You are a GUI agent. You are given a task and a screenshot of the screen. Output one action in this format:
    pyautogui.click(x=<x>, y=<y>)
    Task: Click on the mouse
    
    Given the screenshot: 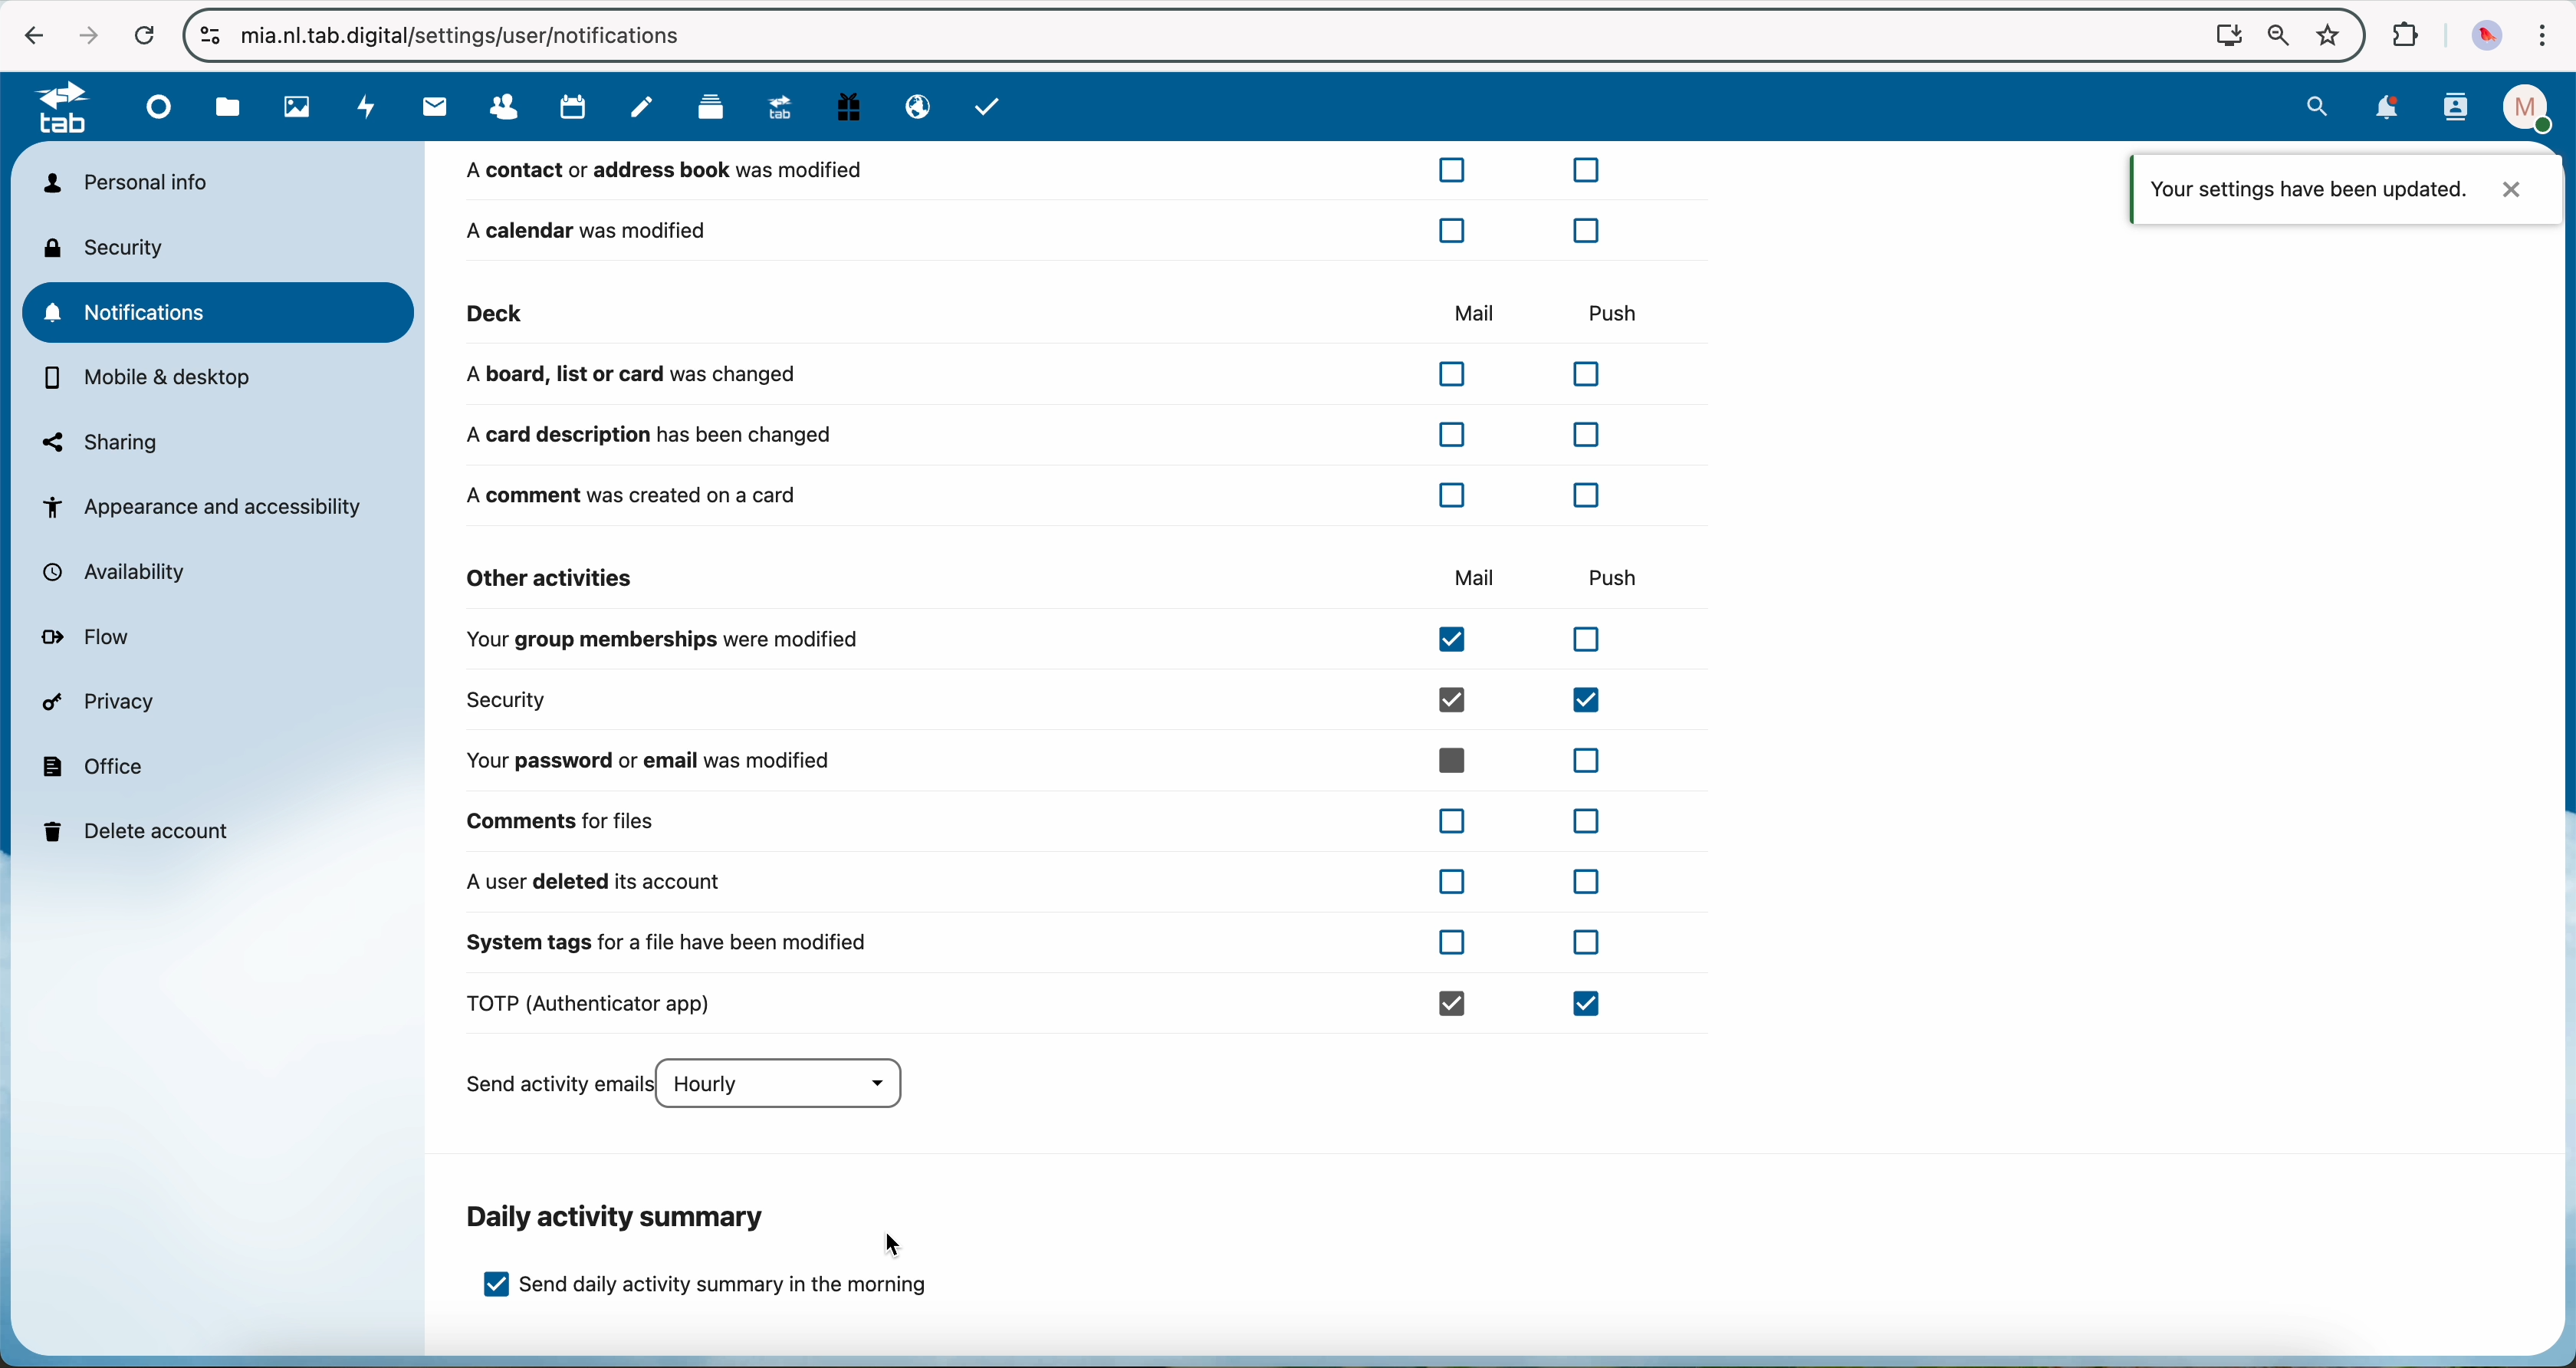 What is the action you would take?
    pyautogui.click(x=895, y=1244)
    